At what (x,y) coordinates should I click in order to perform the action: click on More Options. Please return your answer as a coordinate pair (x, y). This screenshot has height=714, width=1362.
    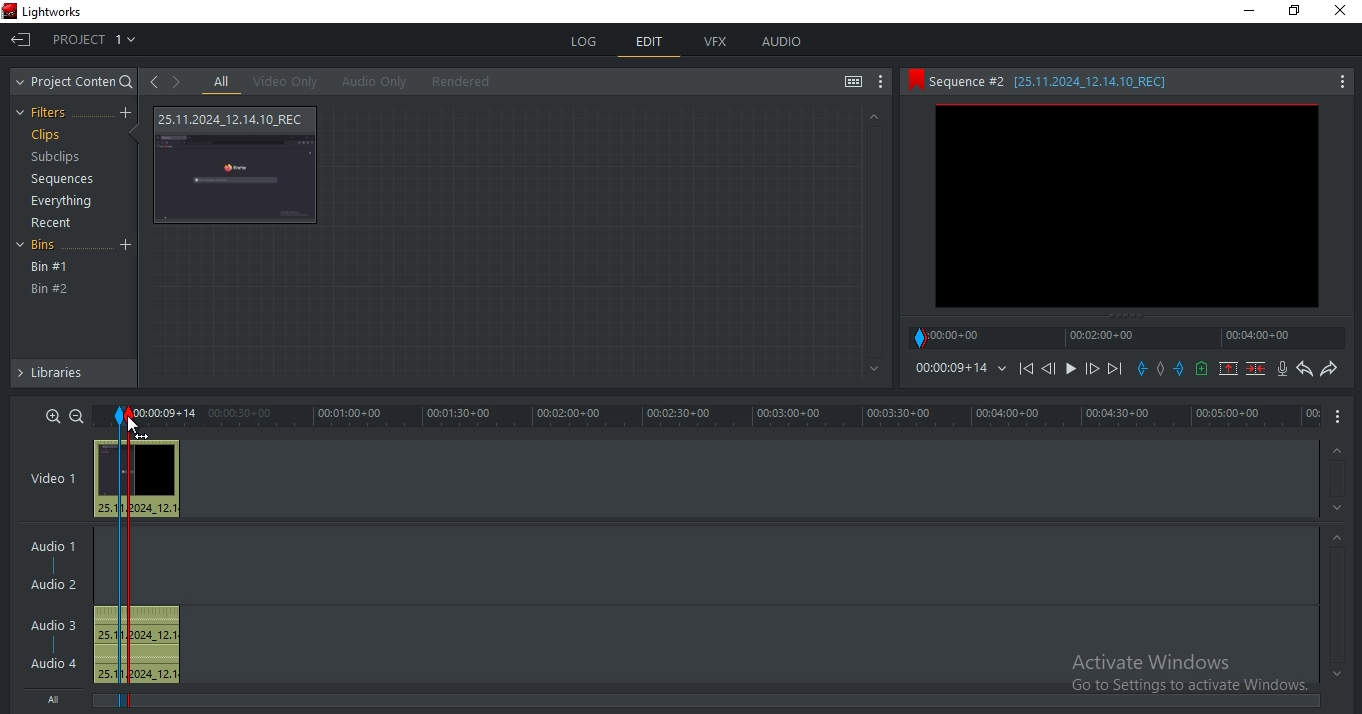
    Looking at the image, I should click on (1343, 80).